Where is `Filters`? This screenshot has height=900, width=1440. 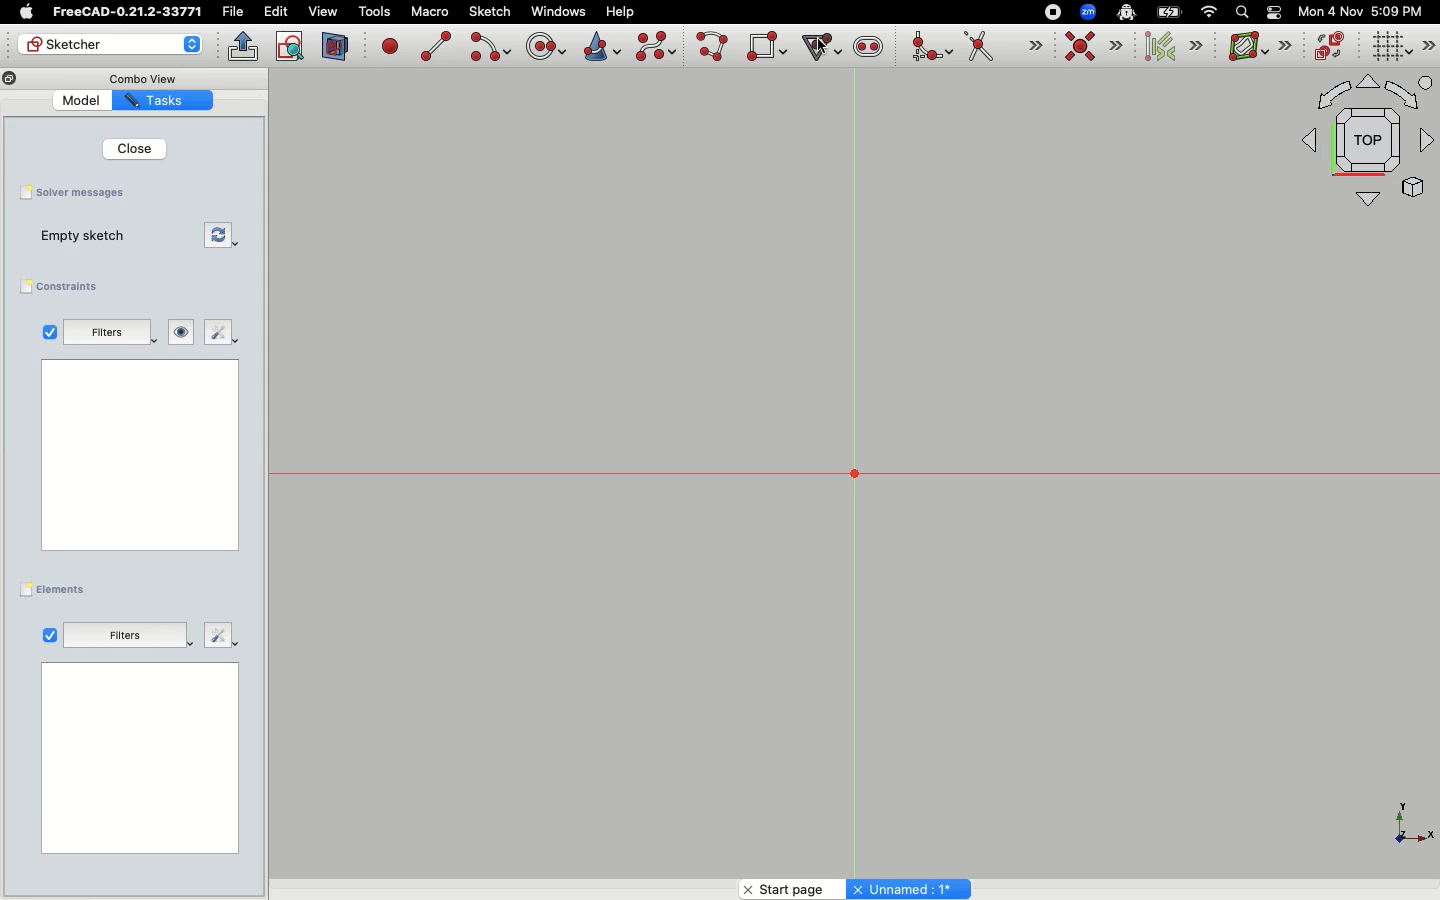 Filters is located at coordinates (134, 633).